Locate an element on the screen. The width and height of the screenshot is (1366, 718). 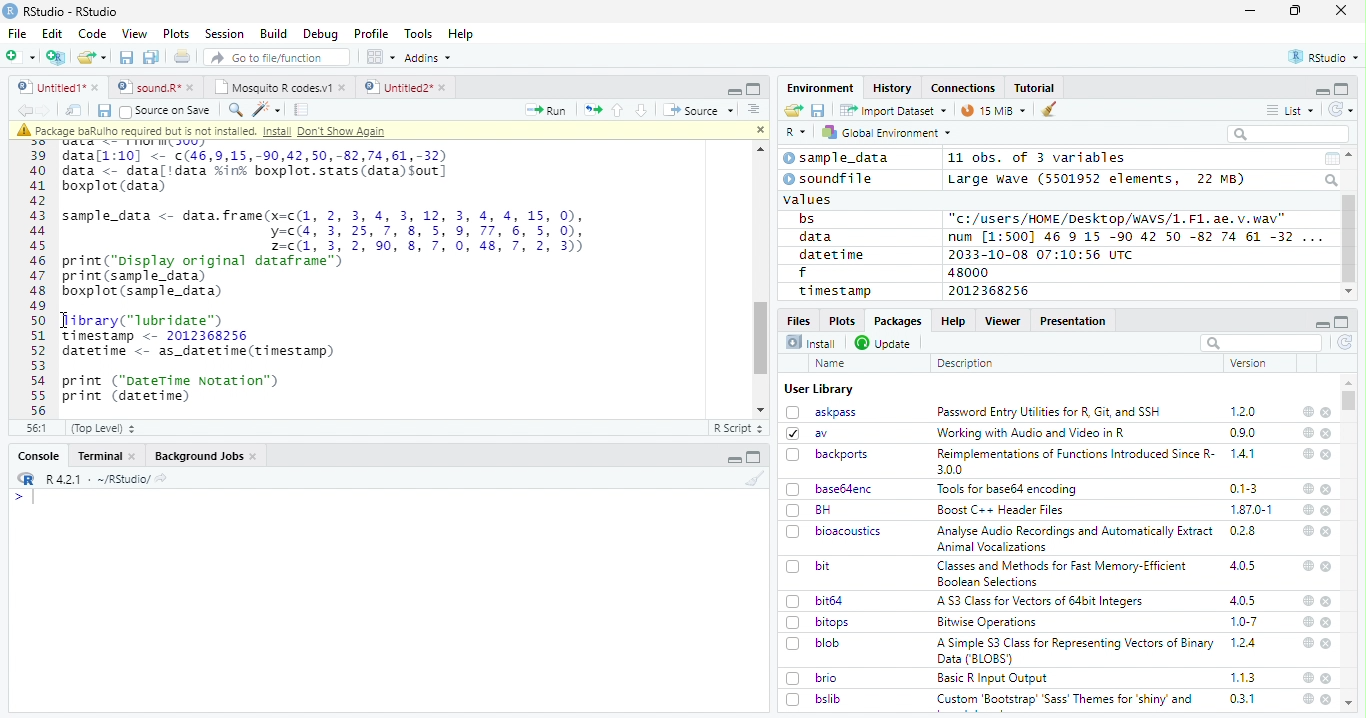
help is located at coordinates (1308, 432).